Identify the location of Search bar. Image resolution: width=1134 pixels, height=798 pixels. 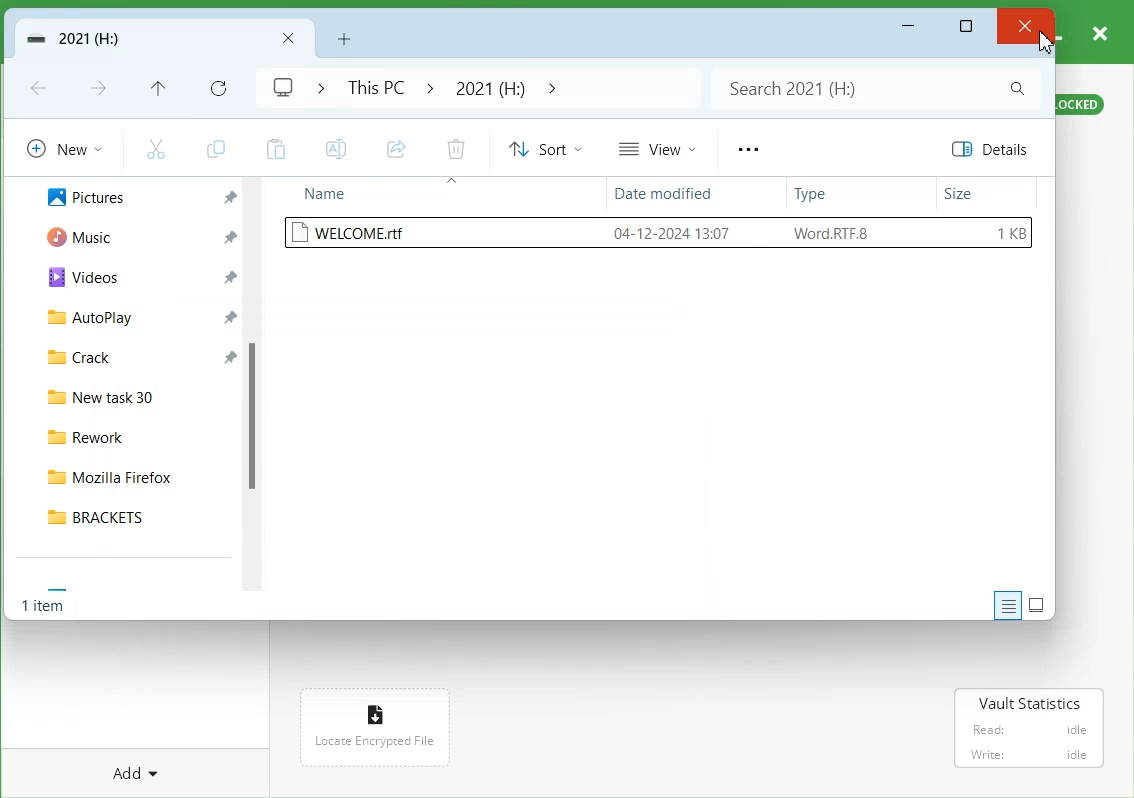
(873, 88).